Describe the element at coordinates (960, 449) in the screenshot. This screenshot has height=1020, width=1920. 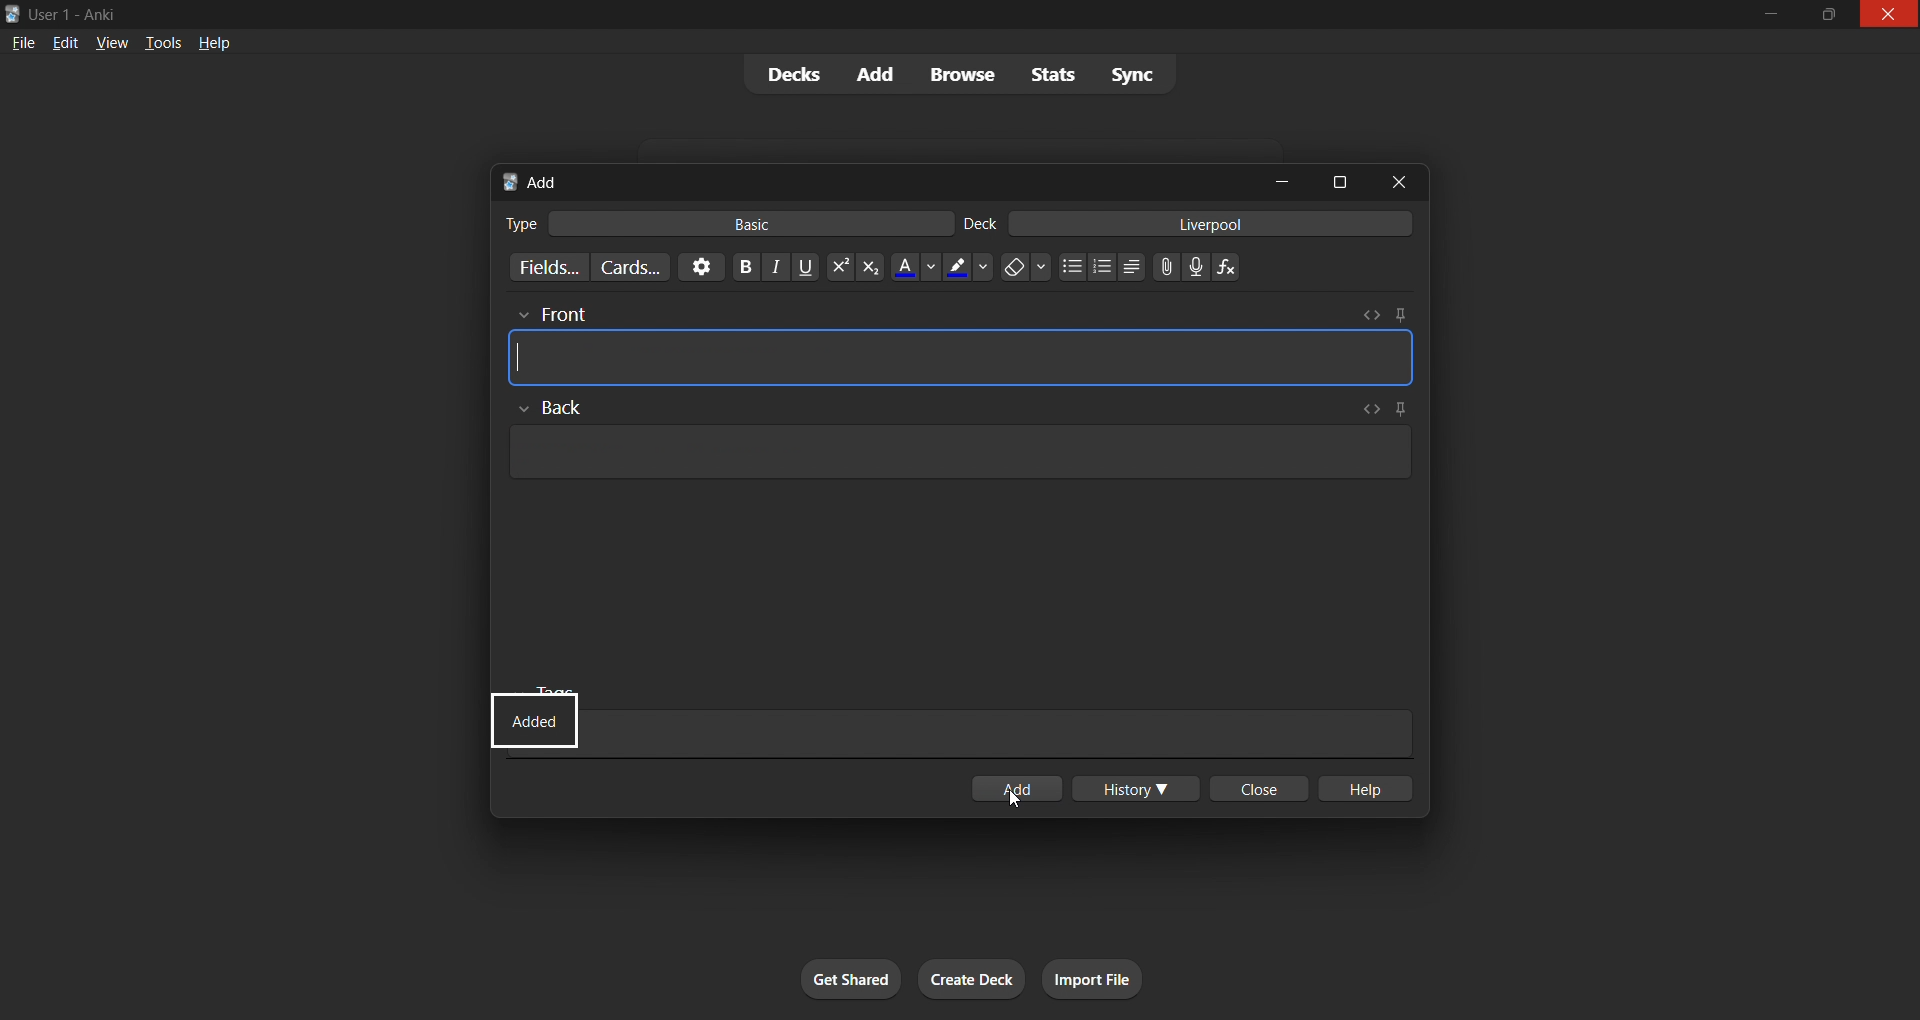
I see `card back input` at that location.